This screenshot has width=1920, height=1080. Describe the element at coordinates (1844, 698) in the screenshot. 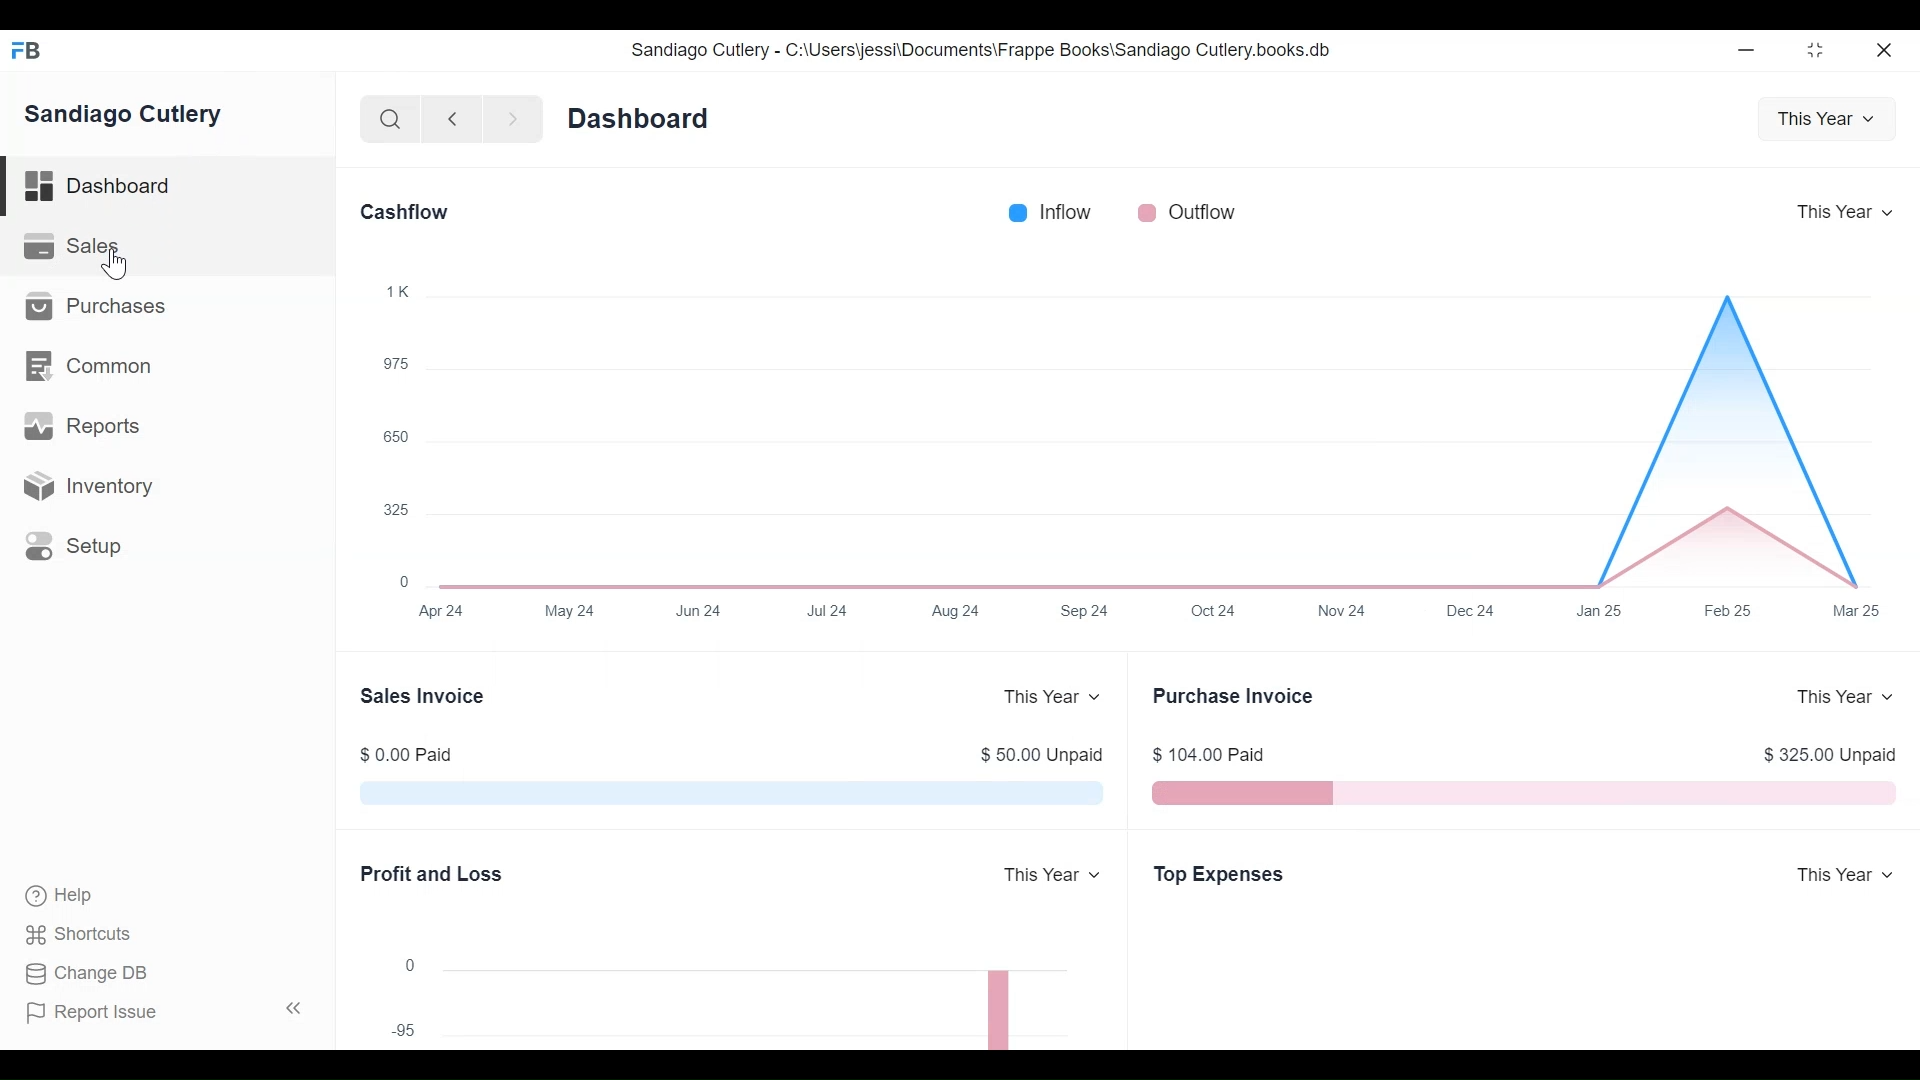

I see `This Year` at that location.